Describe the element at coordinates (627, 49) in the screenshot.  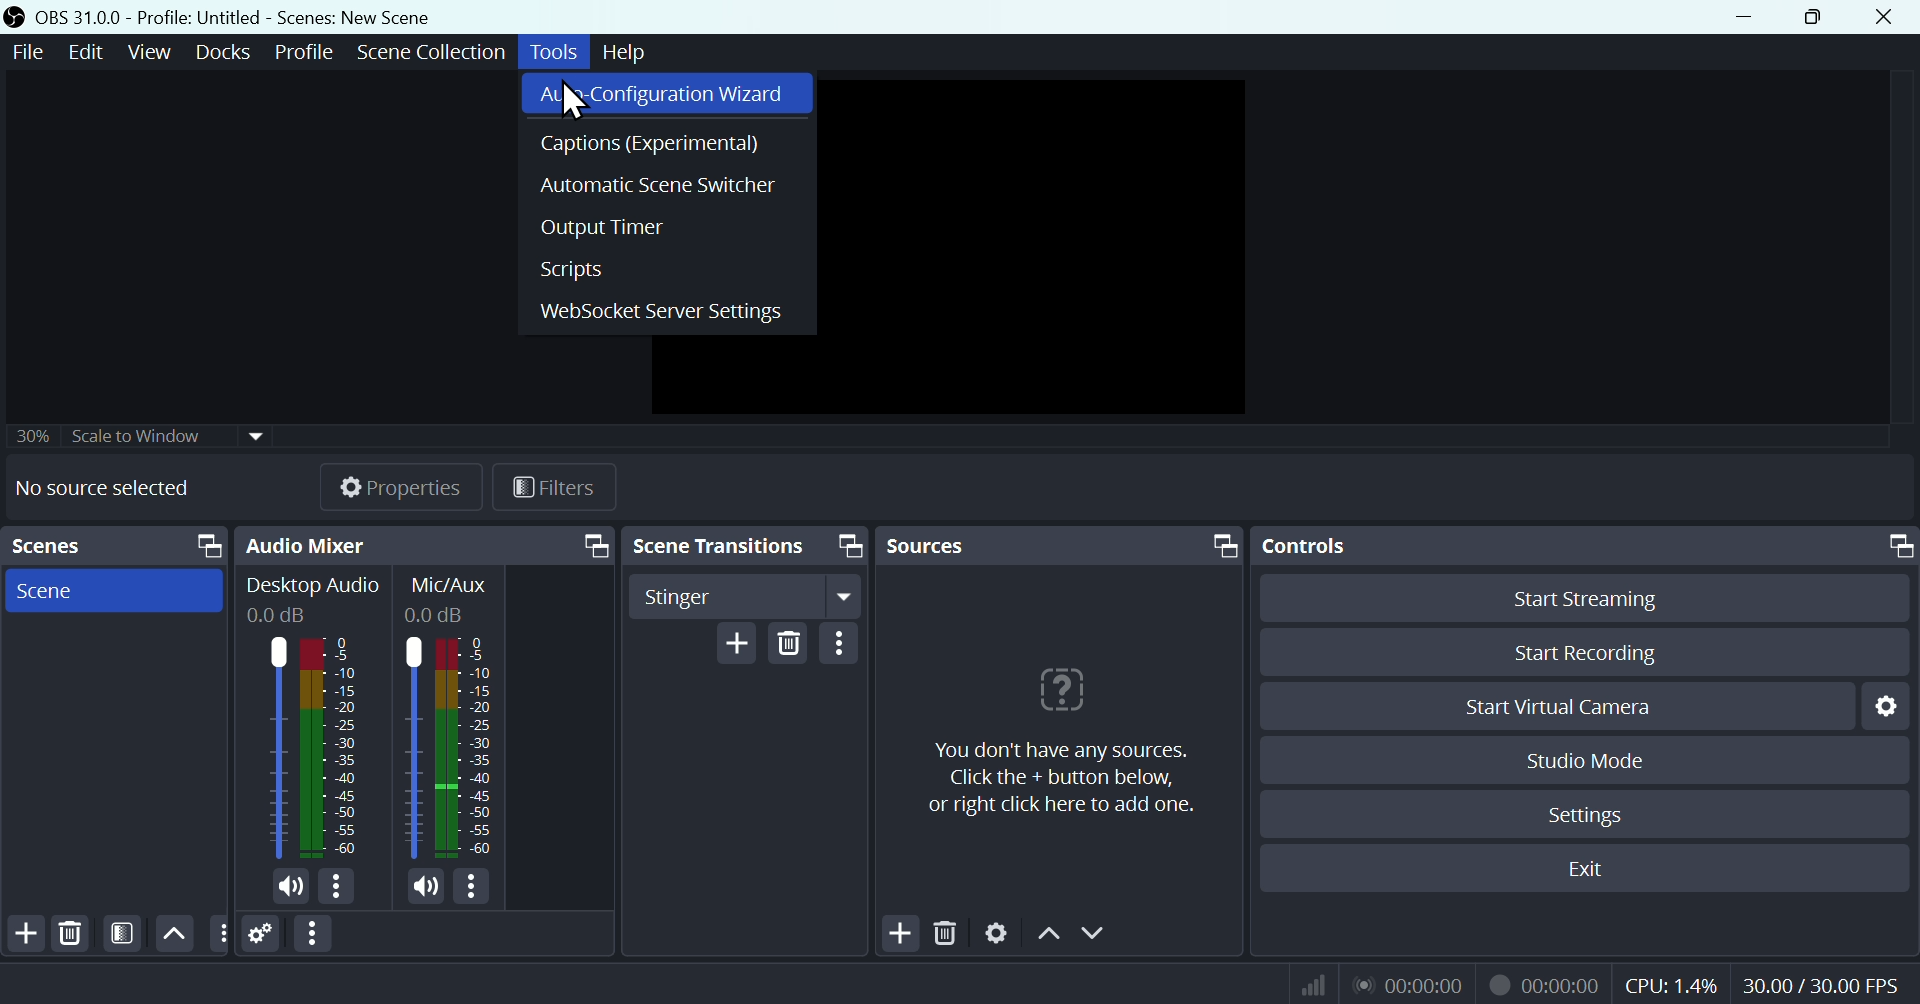
I see `help` at that location.